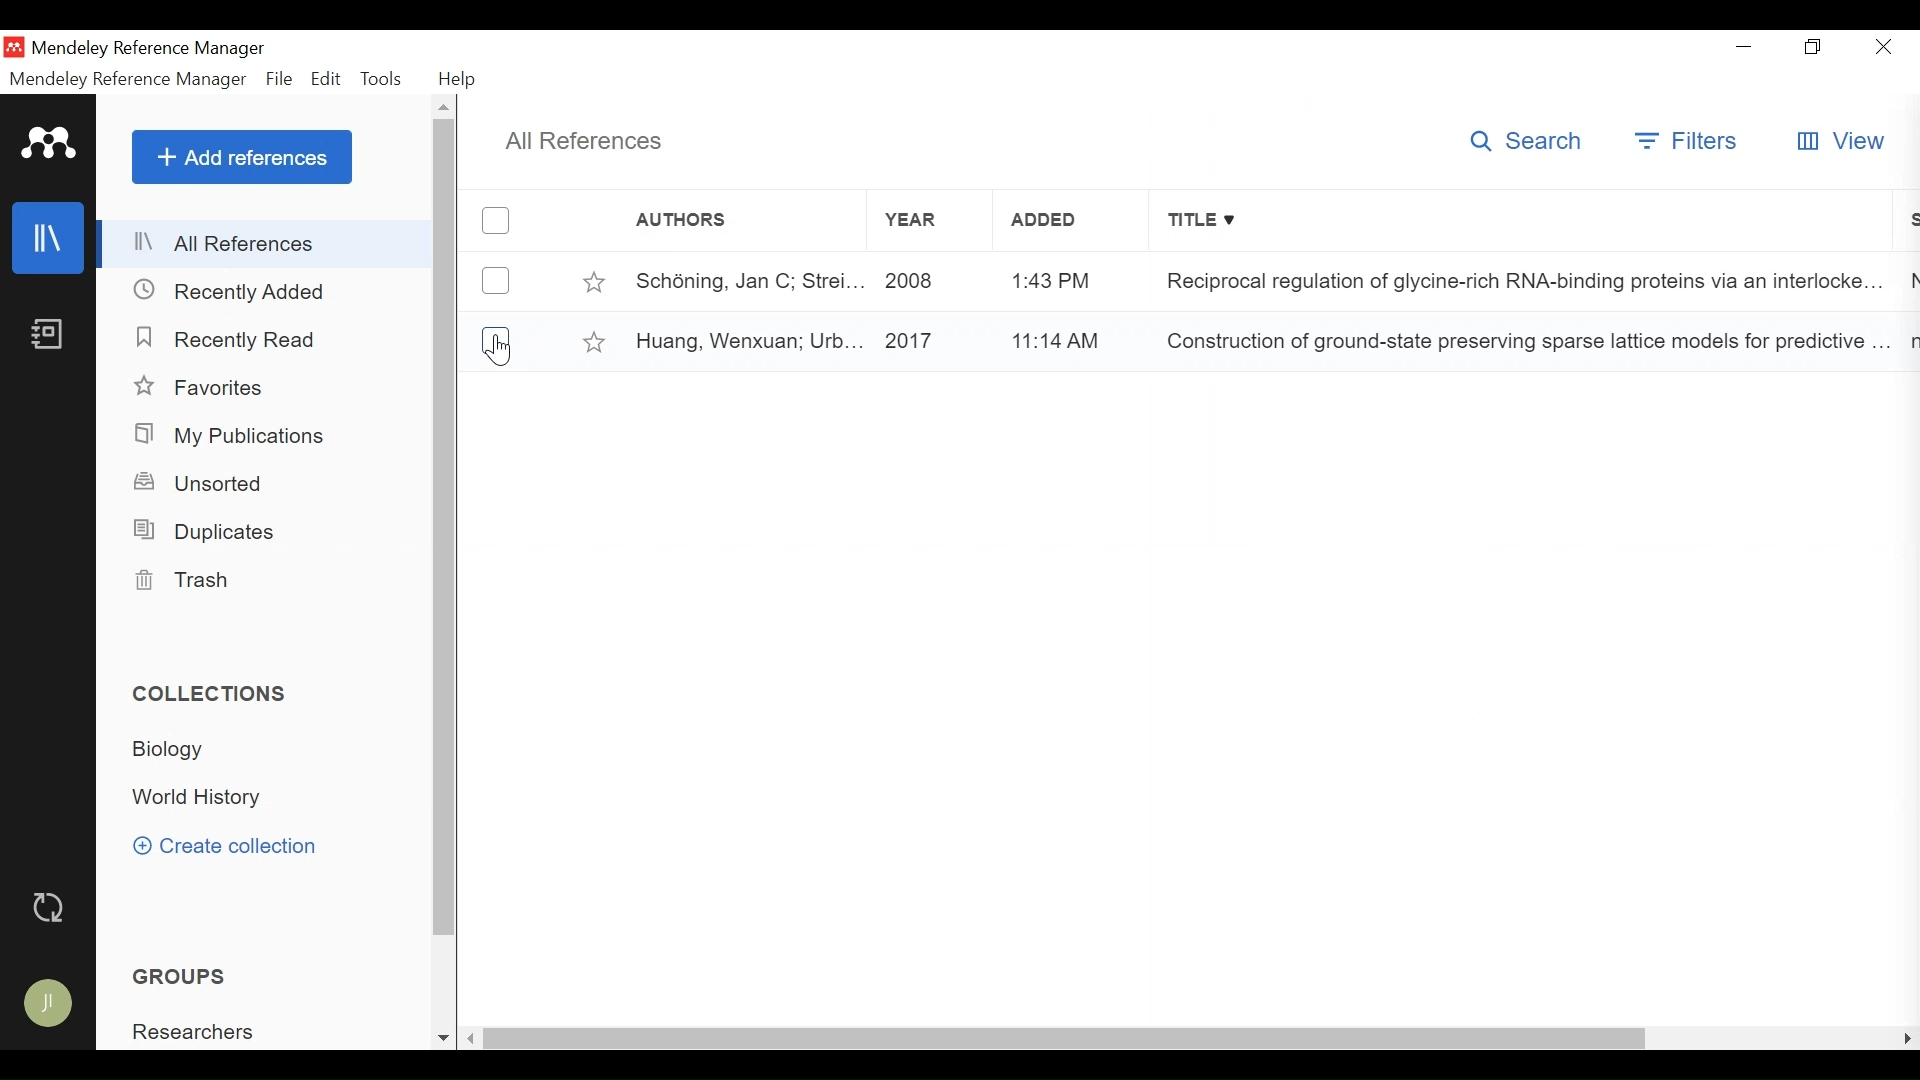  What do you see at coordinates (494, 222) in the screenshot?
I see `(un)select` at bounding box center [494, 222].